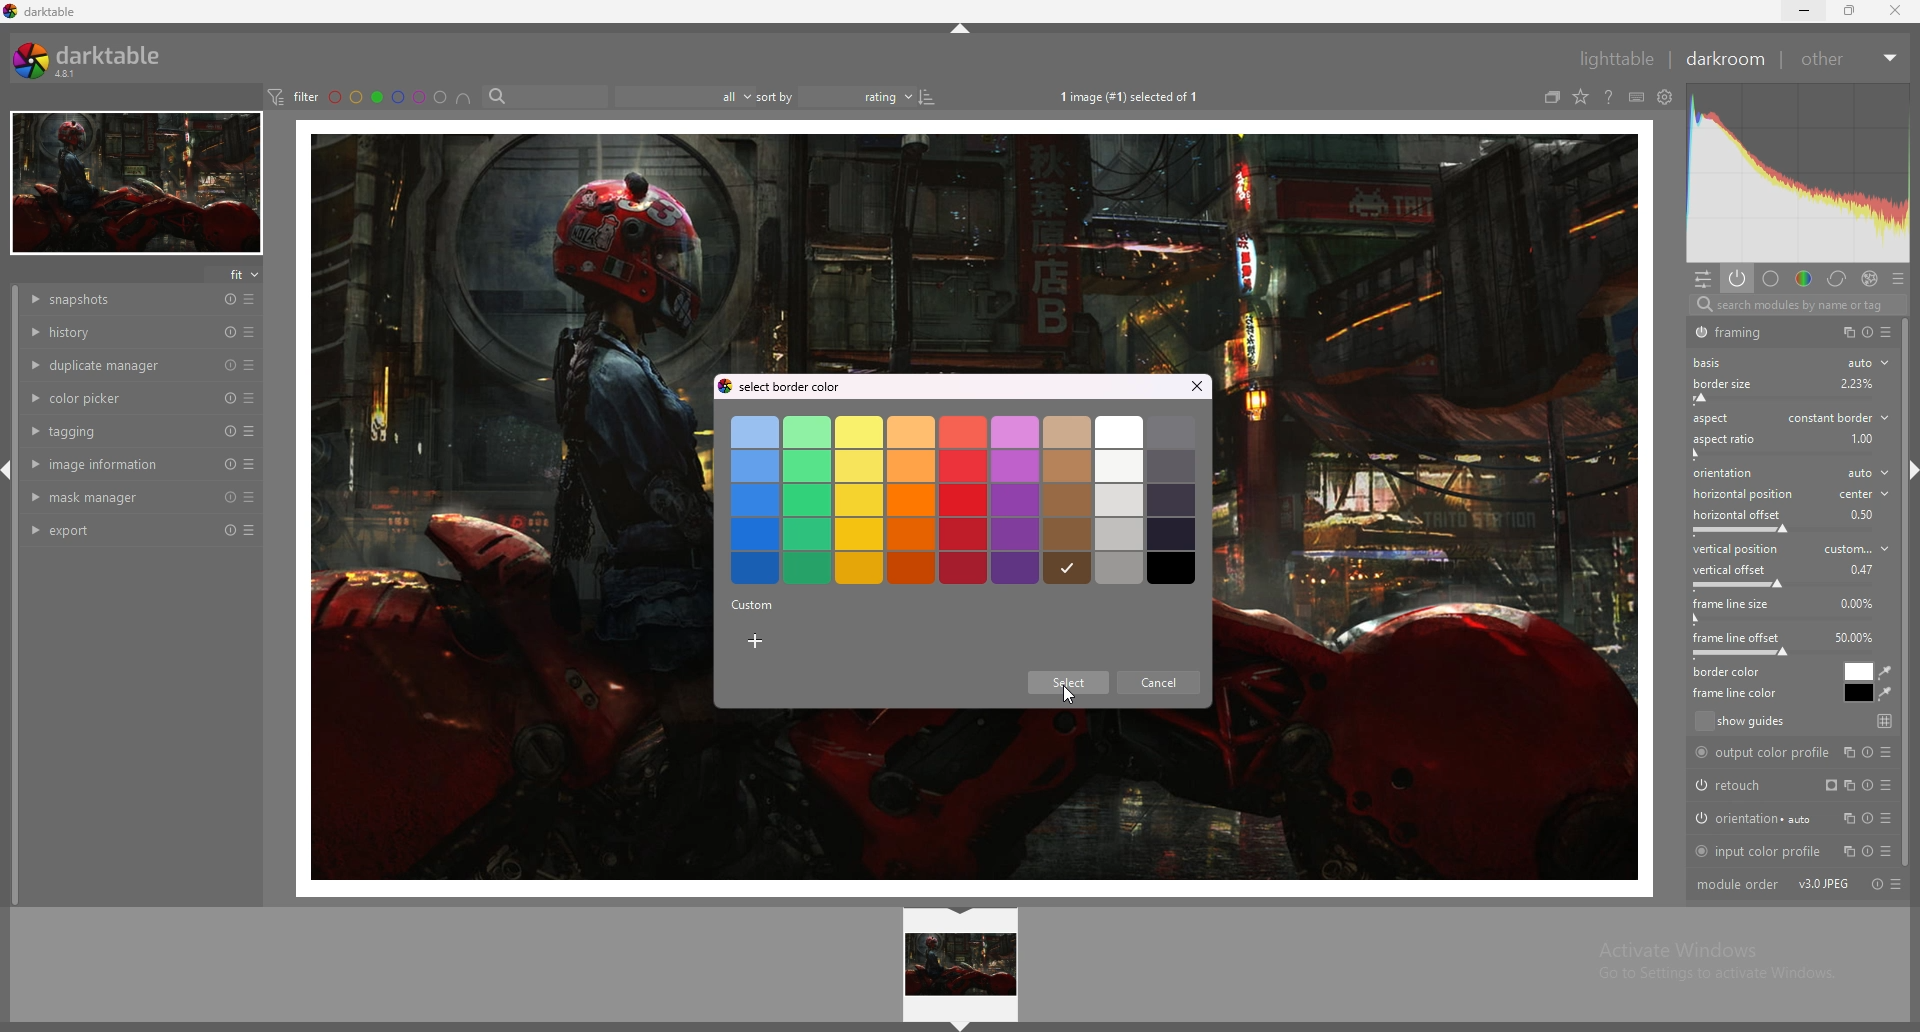 This screenshot has width=1920, height=1032. Describe the element at coordinates (753, 604) in the screenshot. I see `custom` at that location.